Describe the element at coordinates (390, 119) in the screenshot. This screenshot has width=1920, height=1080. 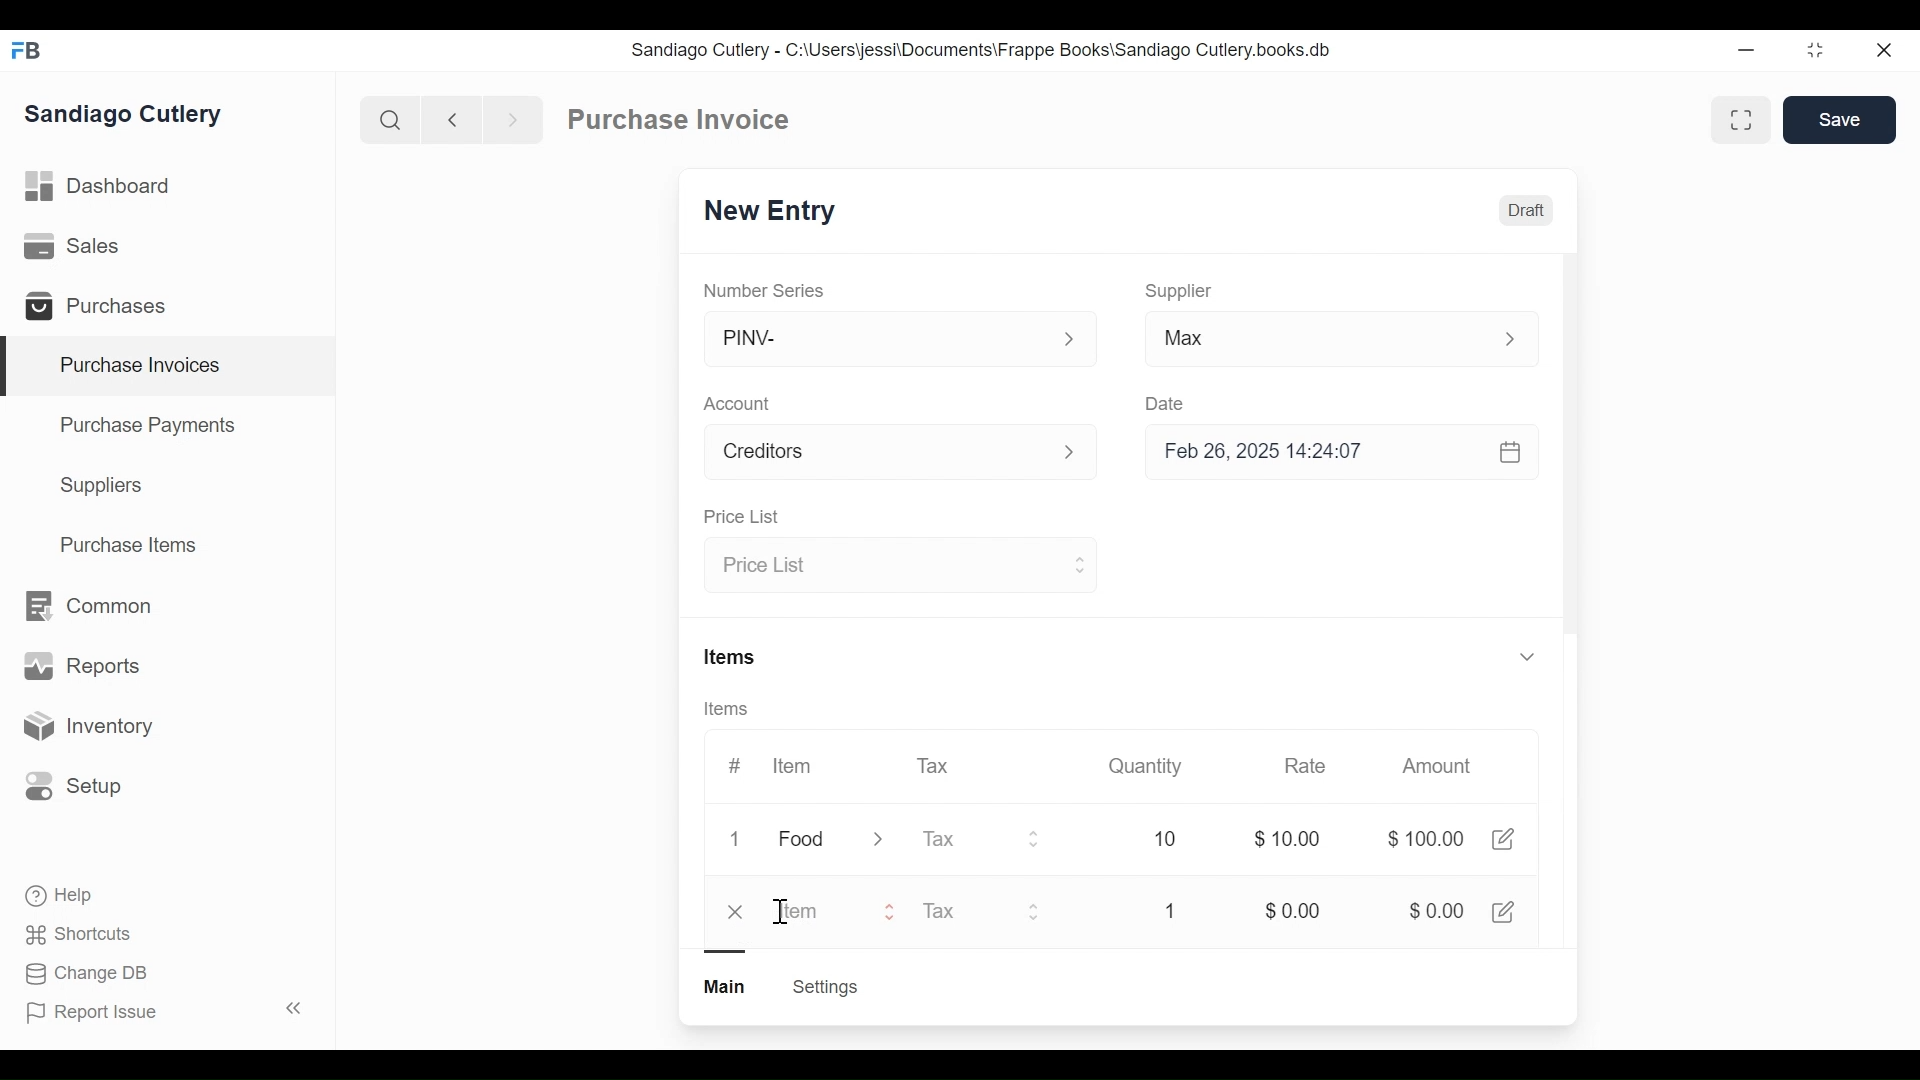
I see `Search` at that location.